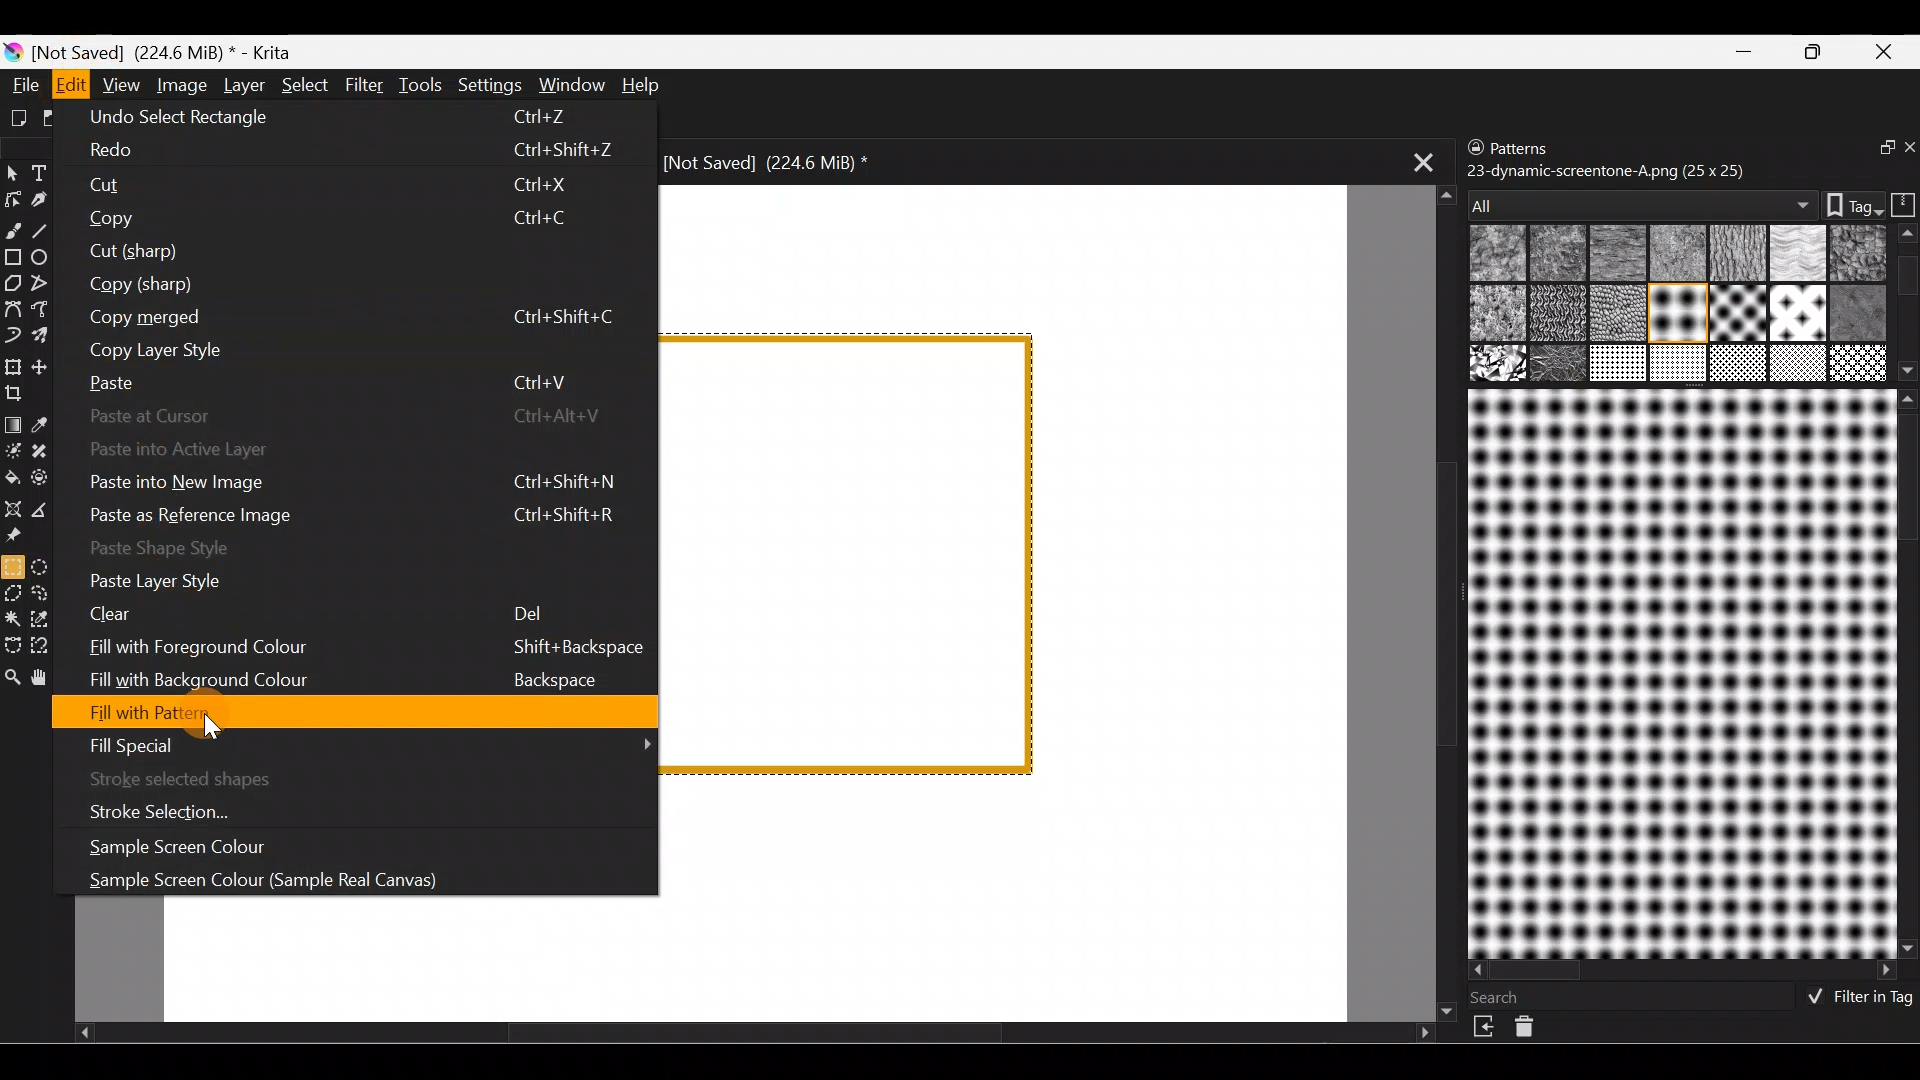 This screenshot has width=1920, height=1080. What do you see at coordinates (1555, 315) in the screenshot?
I see `09 drawed_crosshatched.png` at bounding box center [1555, 315].